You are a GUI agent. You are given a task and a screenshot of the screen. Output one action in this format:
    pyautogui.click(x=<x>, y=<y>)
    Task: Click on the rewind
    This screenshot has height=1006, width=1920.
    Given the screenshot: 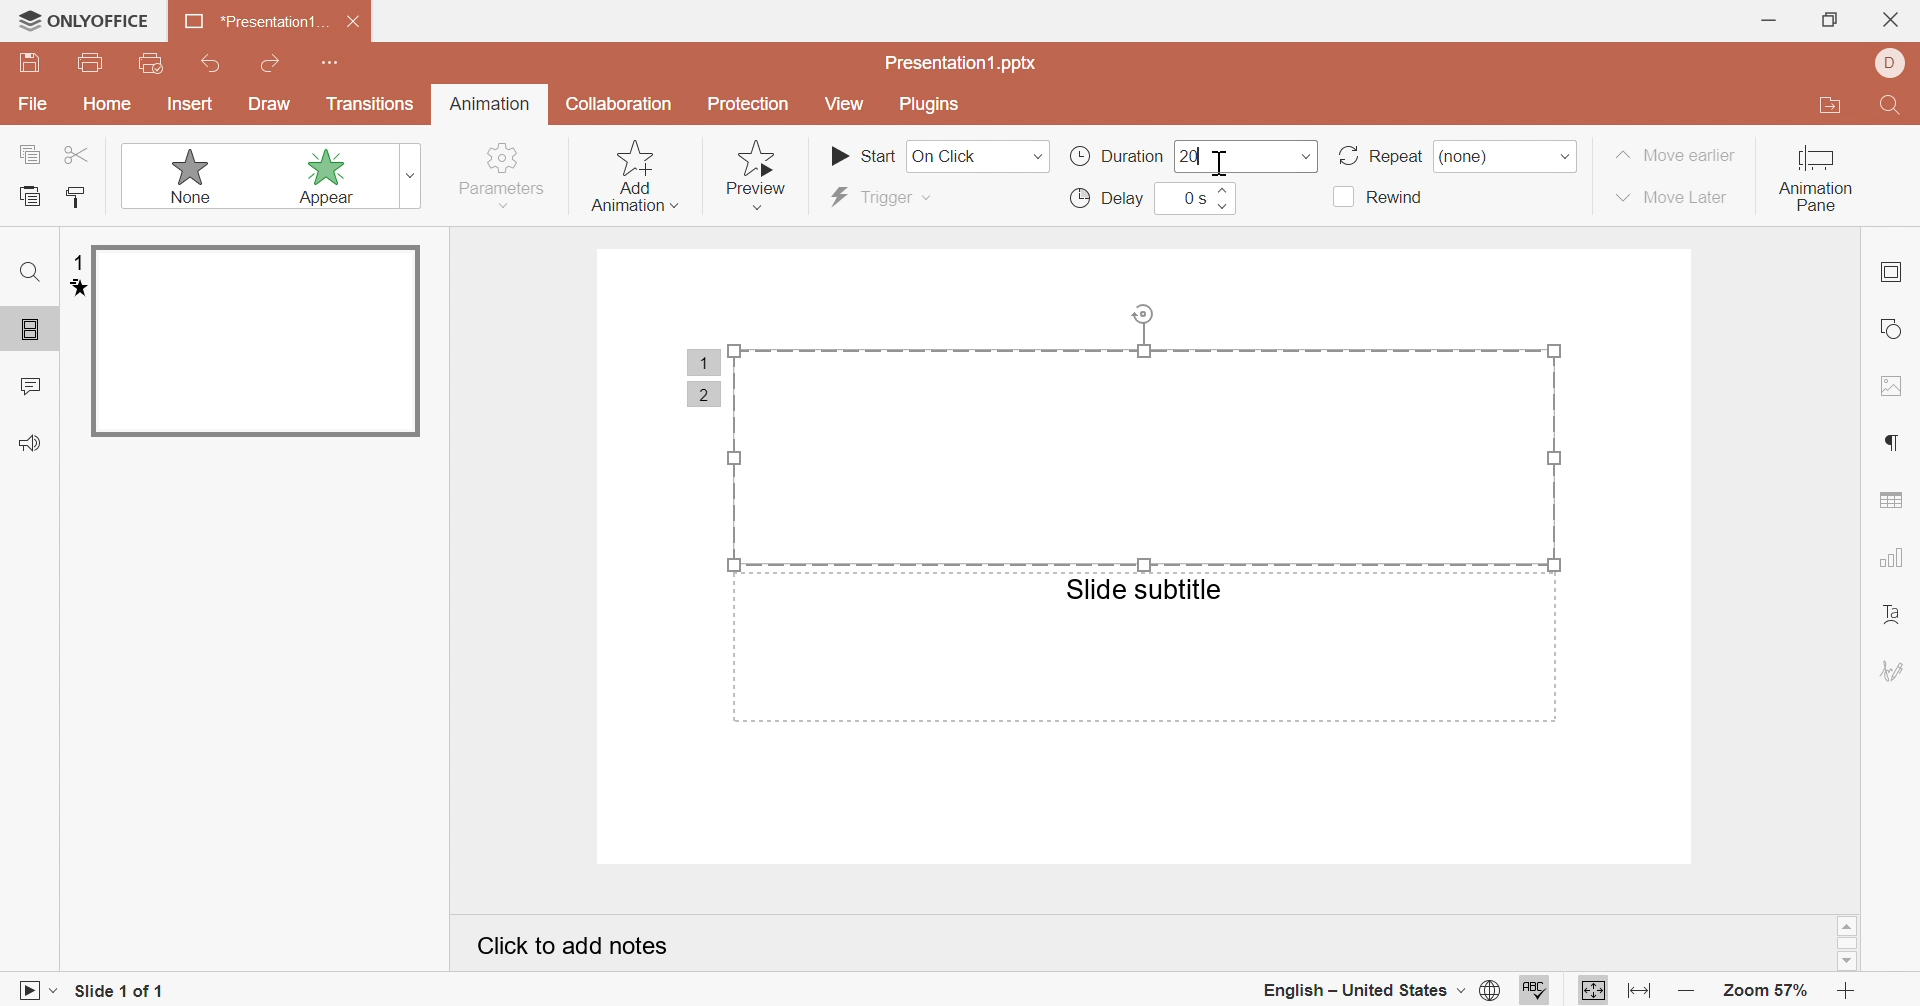 What is the action you would take?
    pyautogui.click(x=1380, y=198)
    